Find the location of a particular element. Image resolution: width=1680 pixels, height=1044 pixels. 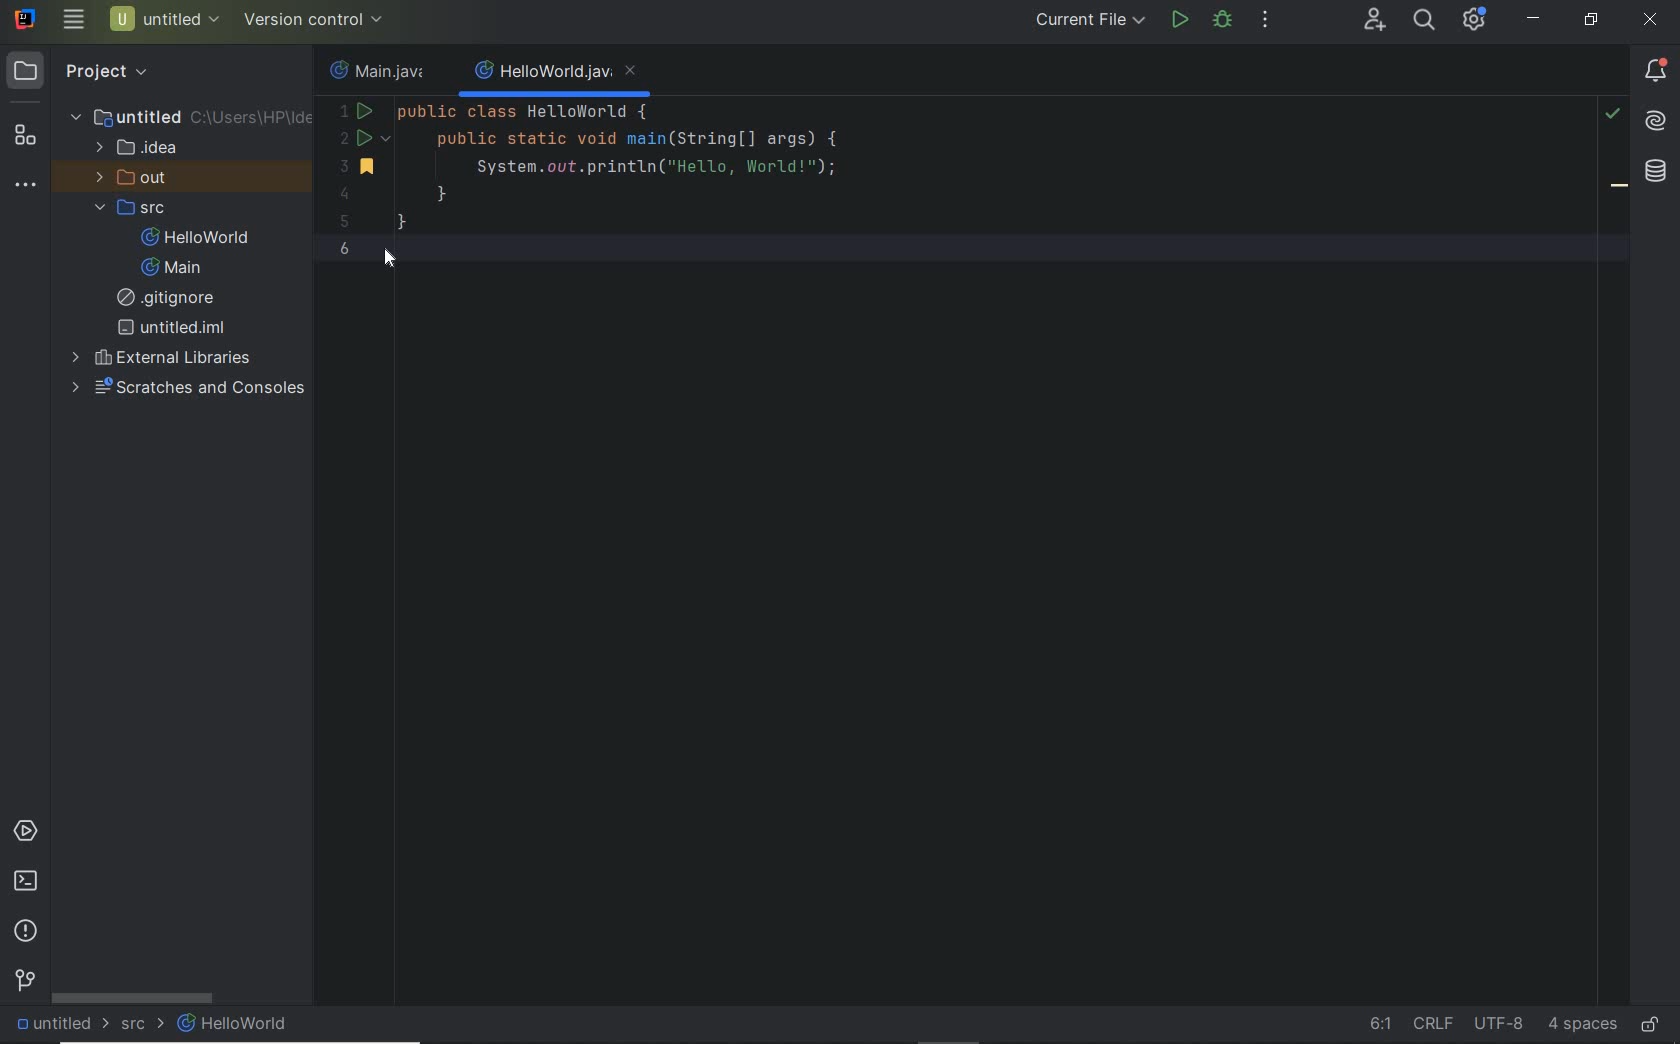

cursor is located at coordinates (394, 261).